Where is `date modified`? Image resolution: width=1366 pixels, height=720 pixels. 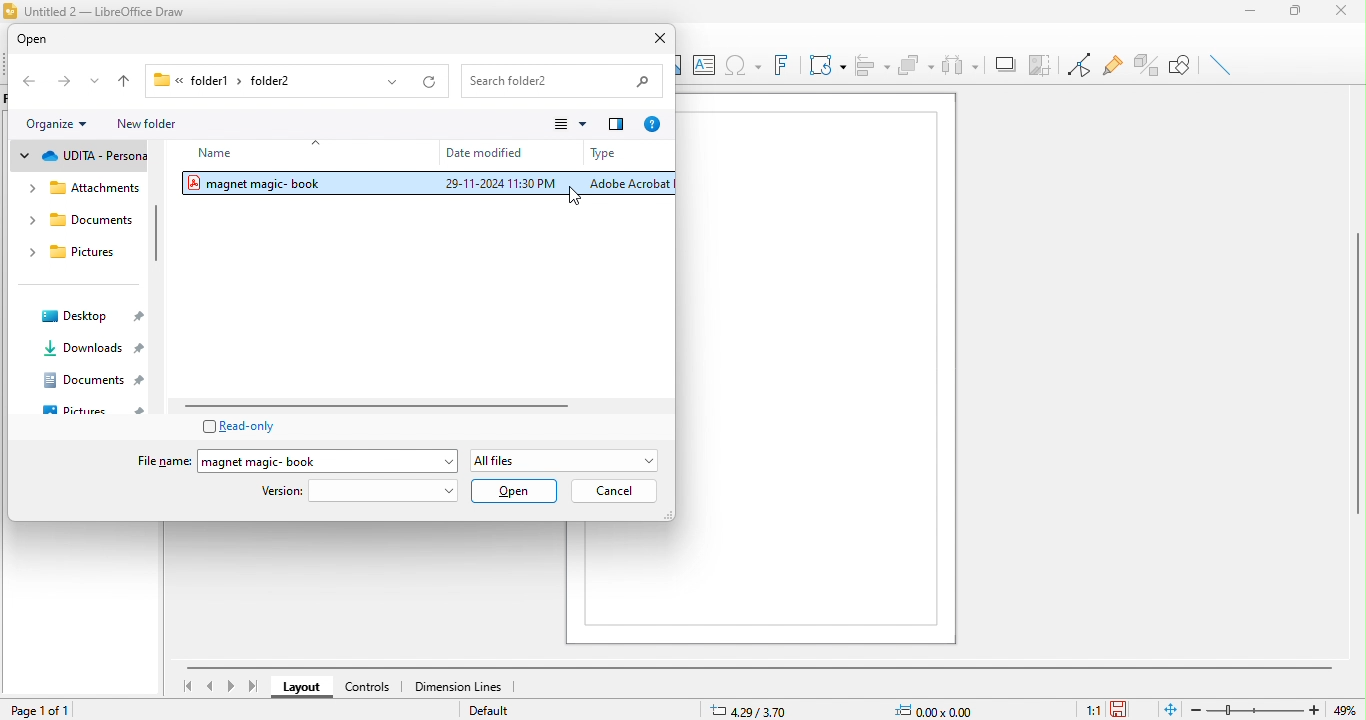
date modified is located at coordinates (479, 151).